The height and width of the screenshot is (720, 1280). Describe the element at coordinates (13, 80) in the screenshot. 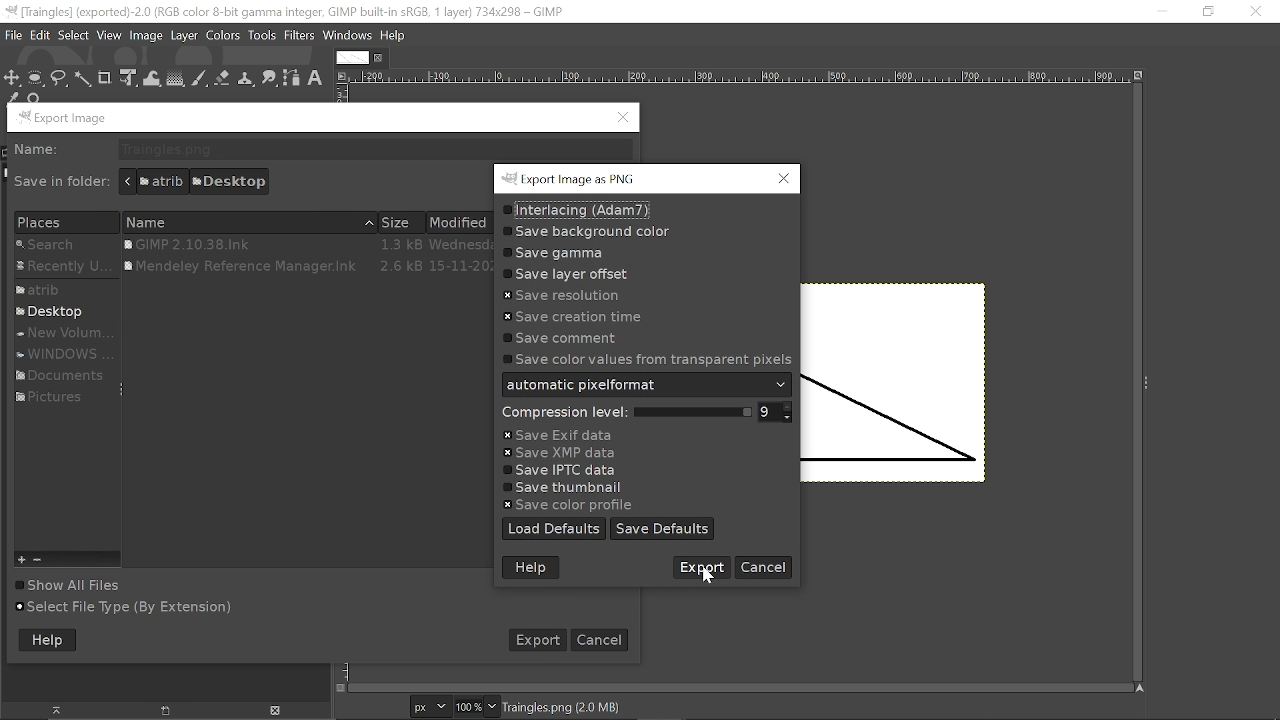

I see `Move tool` at that location.